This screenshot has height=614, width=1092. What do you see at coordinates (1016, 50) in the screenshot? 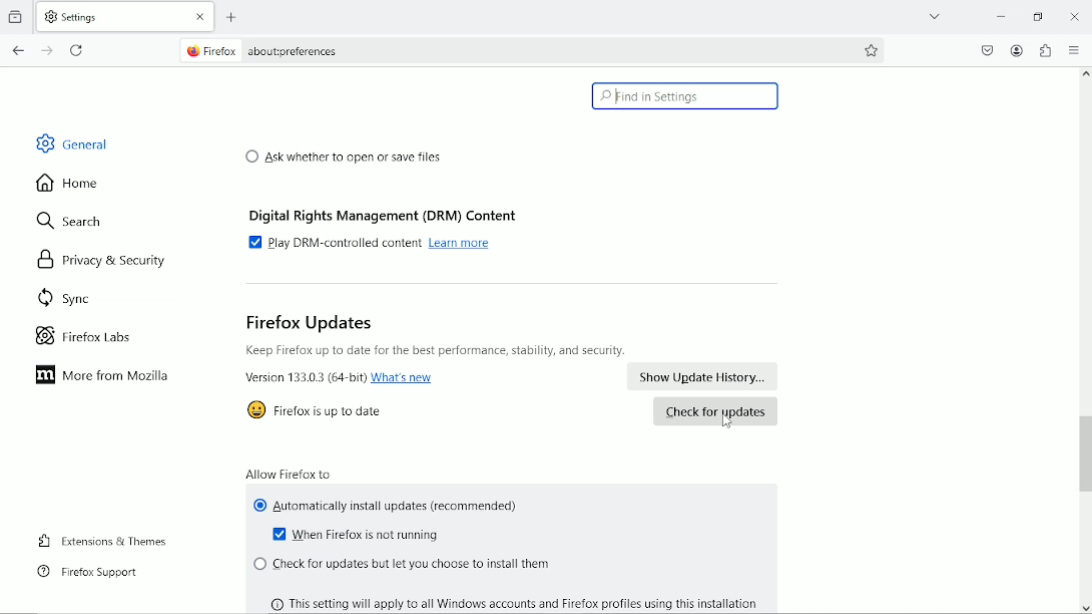
I see `account` at bounding box center [1016, 50].